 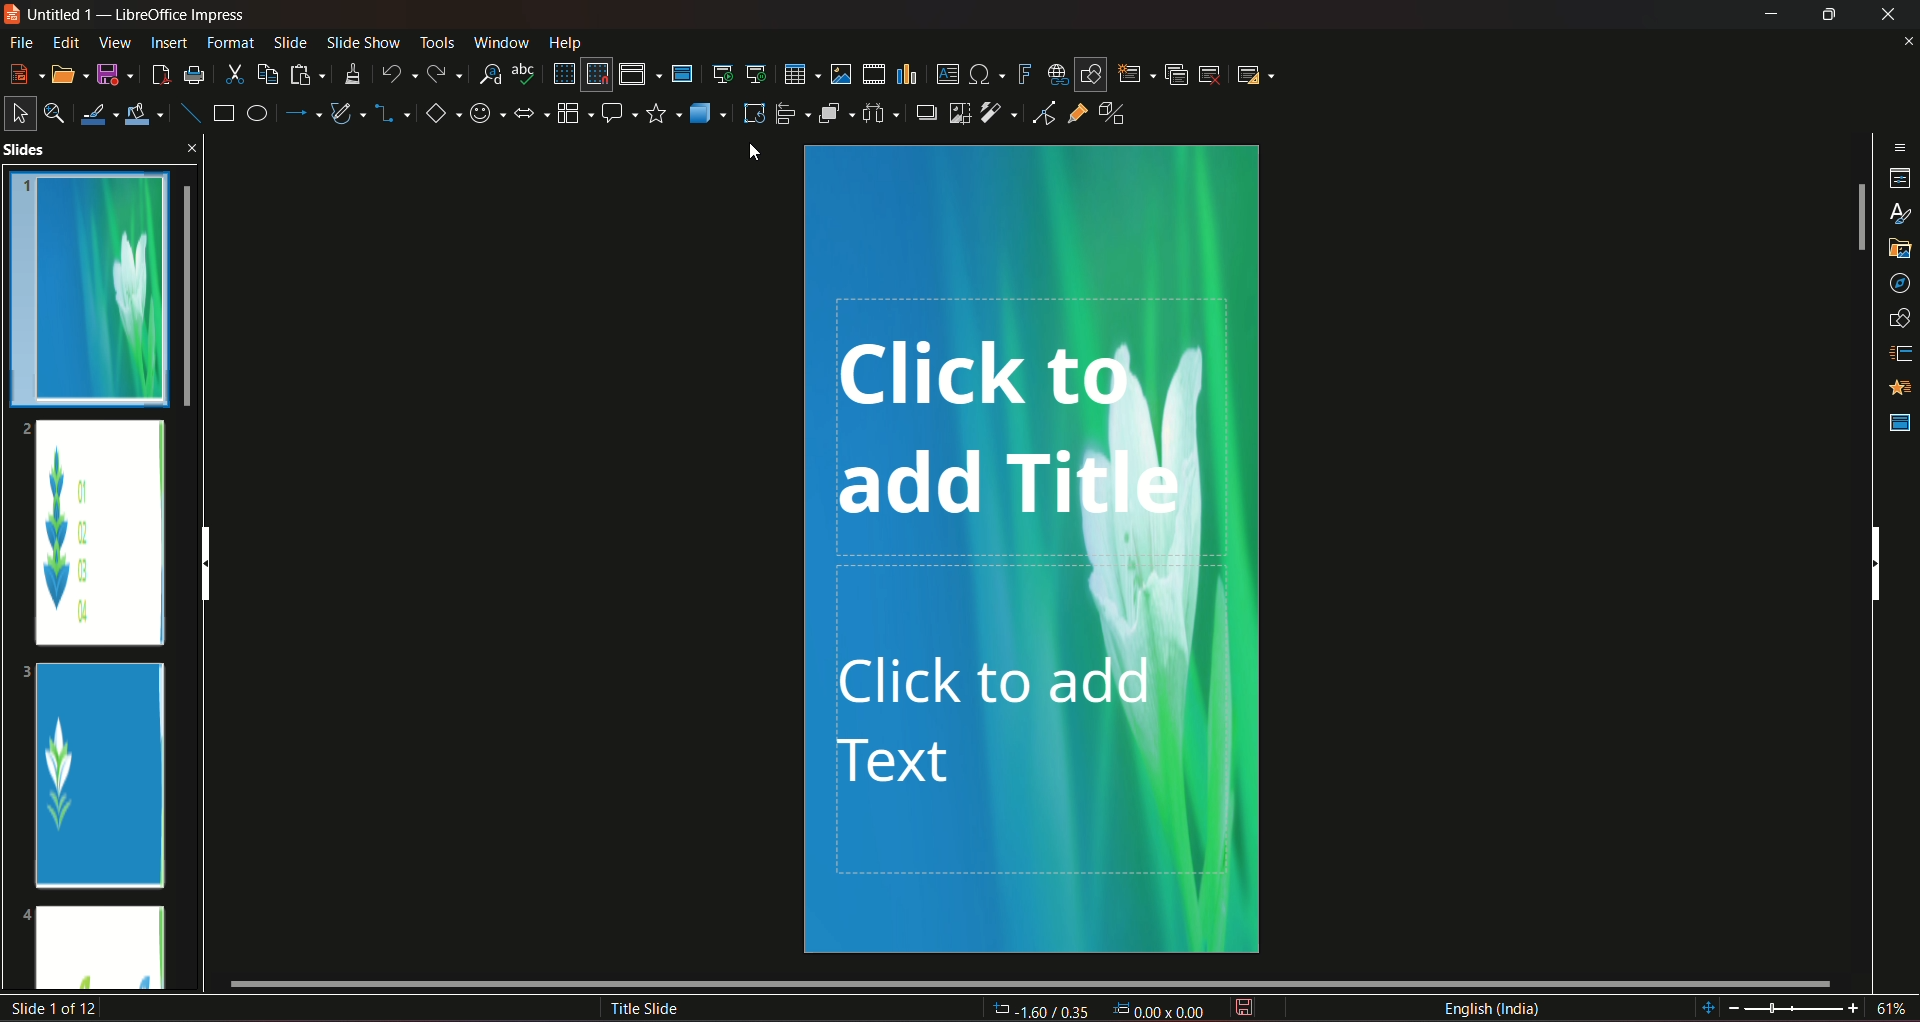 What do you see at coordinates (196, 146) in the screenshot?
I see `close` at bounding box center [196, 146].